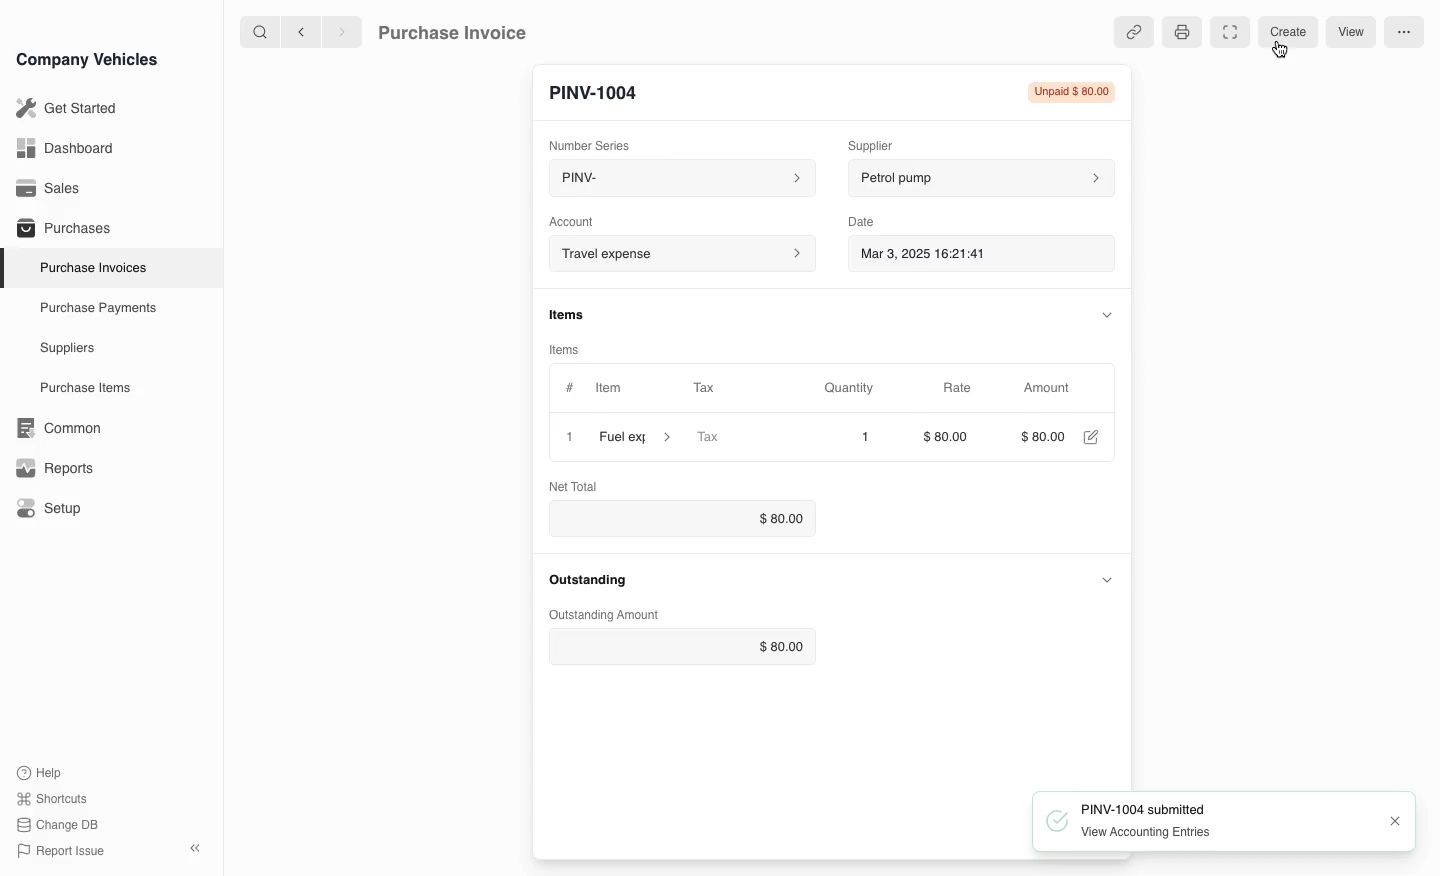  What do you see at coordinates (78, 388) in the screenshot?
I see `Purchase items` at bounding box center [78, 388].